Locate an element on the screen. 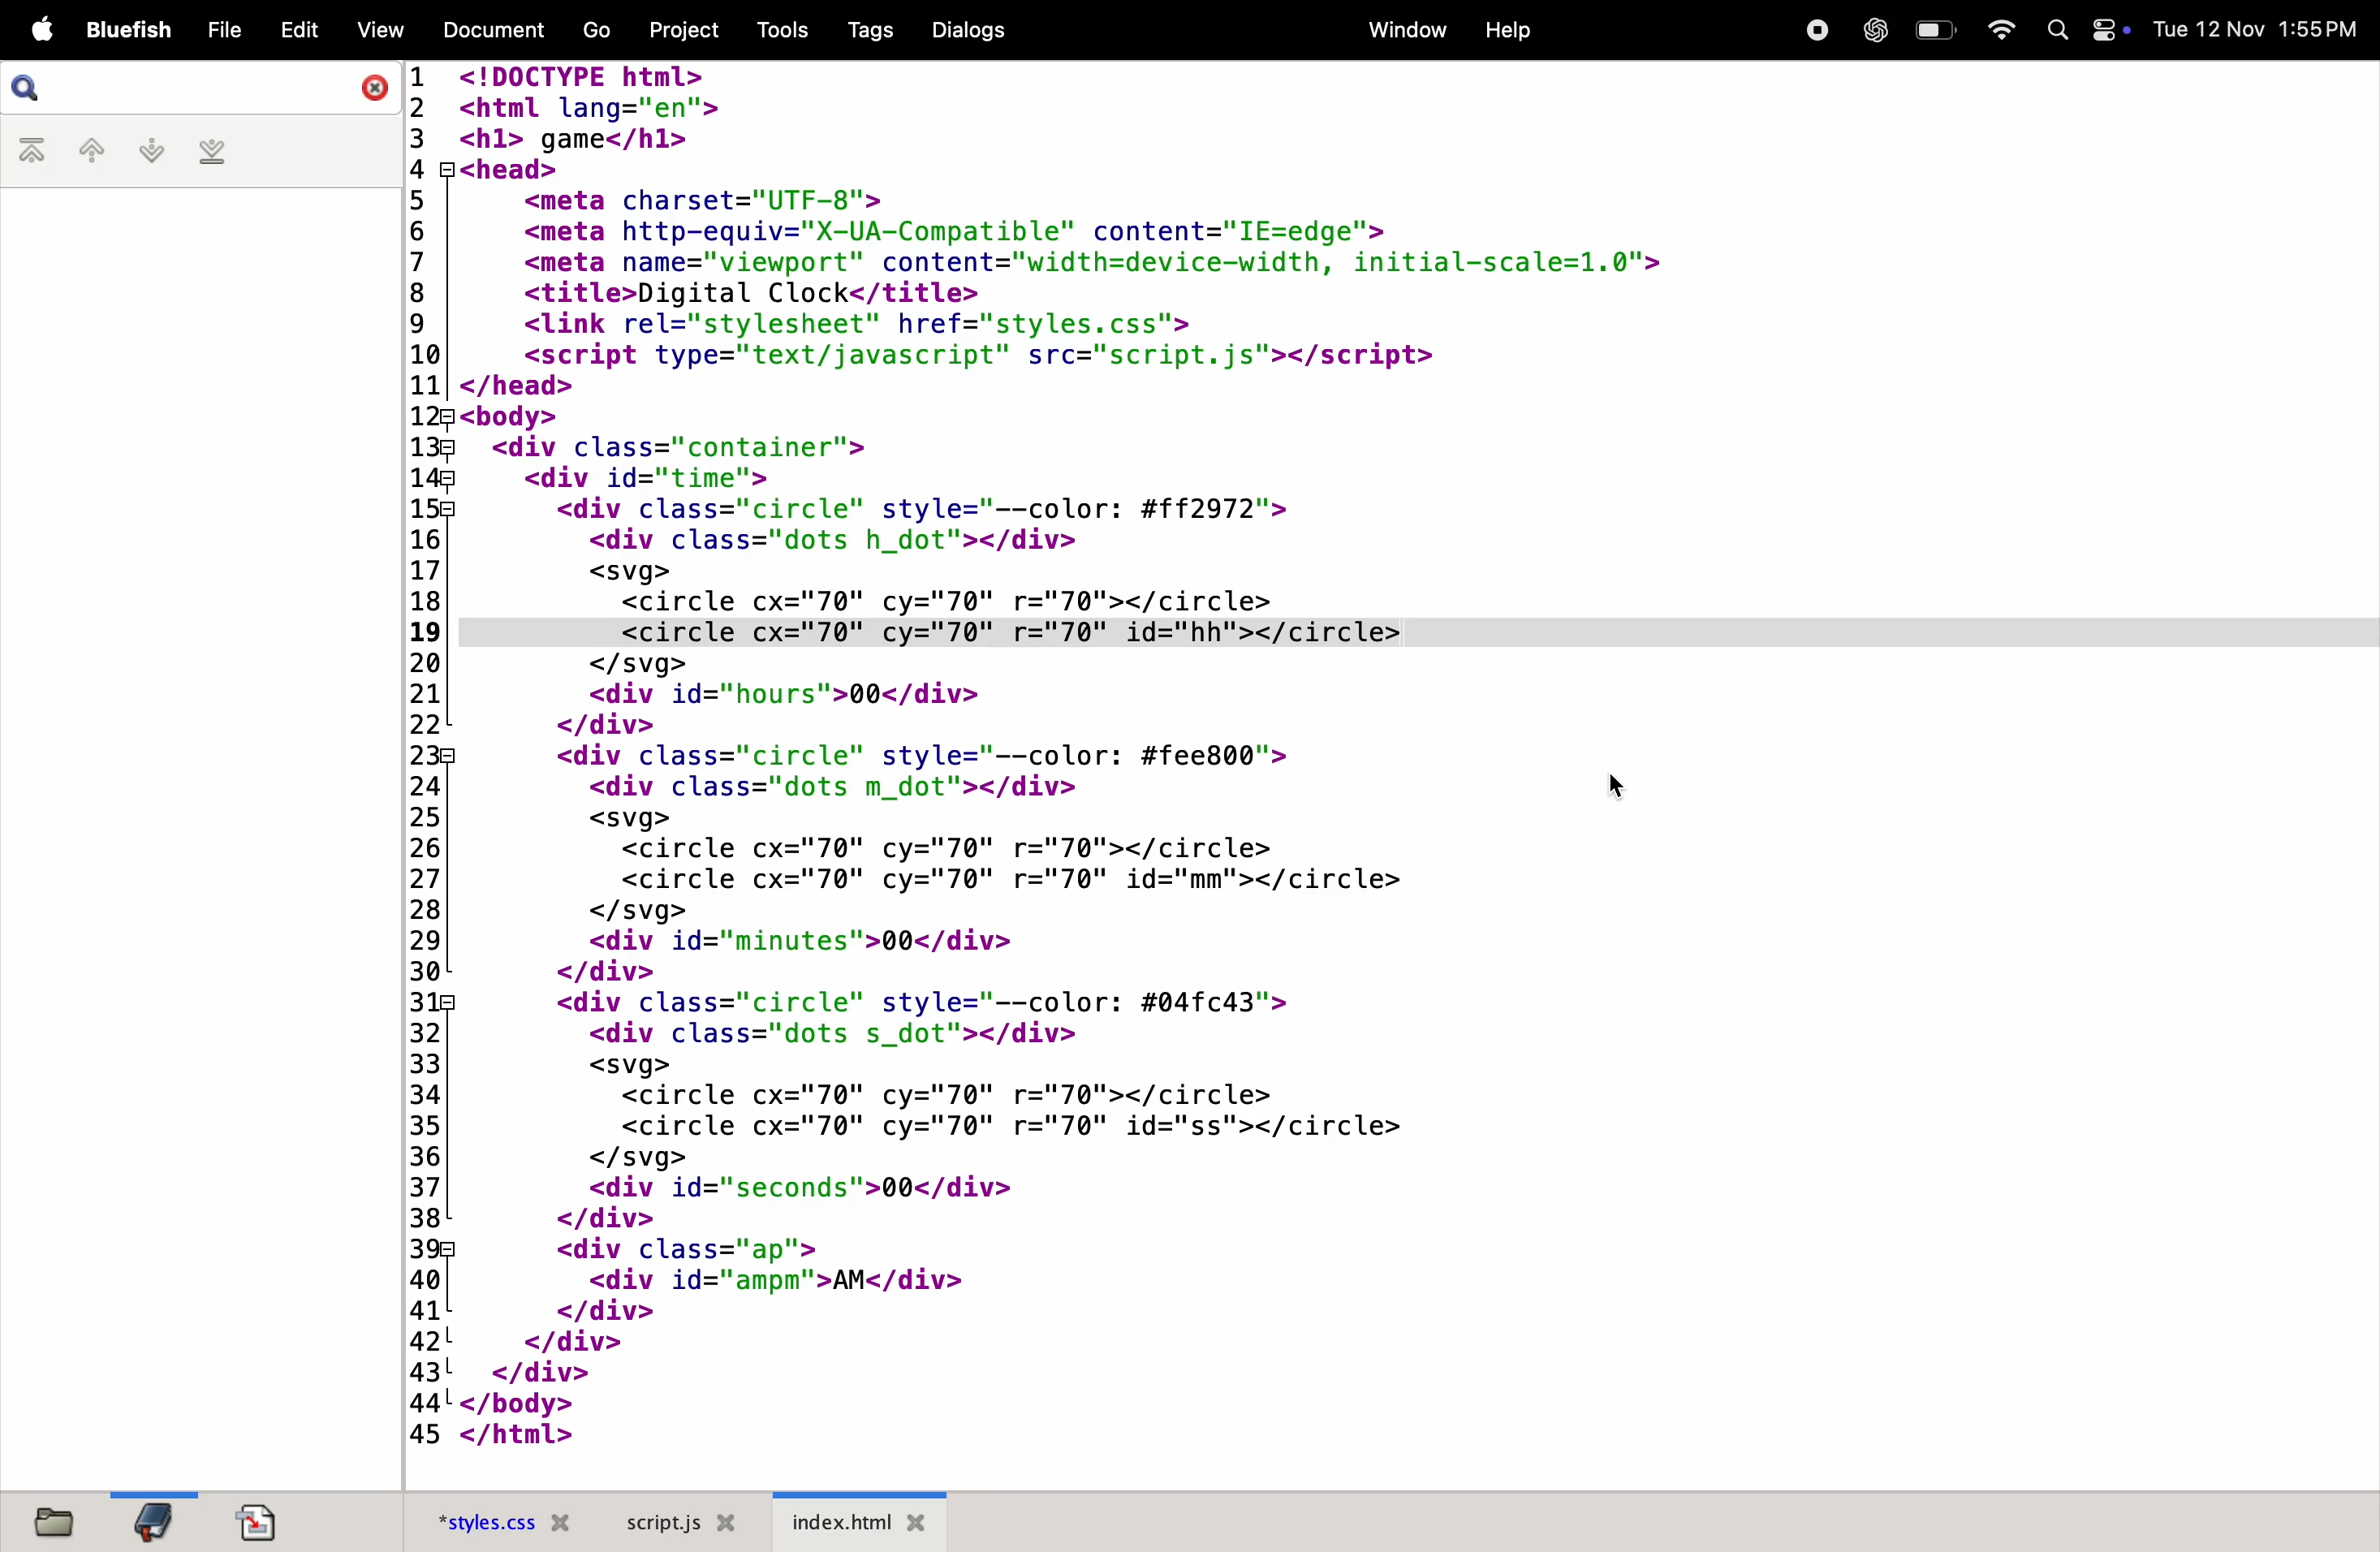  last book mark is located at coordinates (216, 151).